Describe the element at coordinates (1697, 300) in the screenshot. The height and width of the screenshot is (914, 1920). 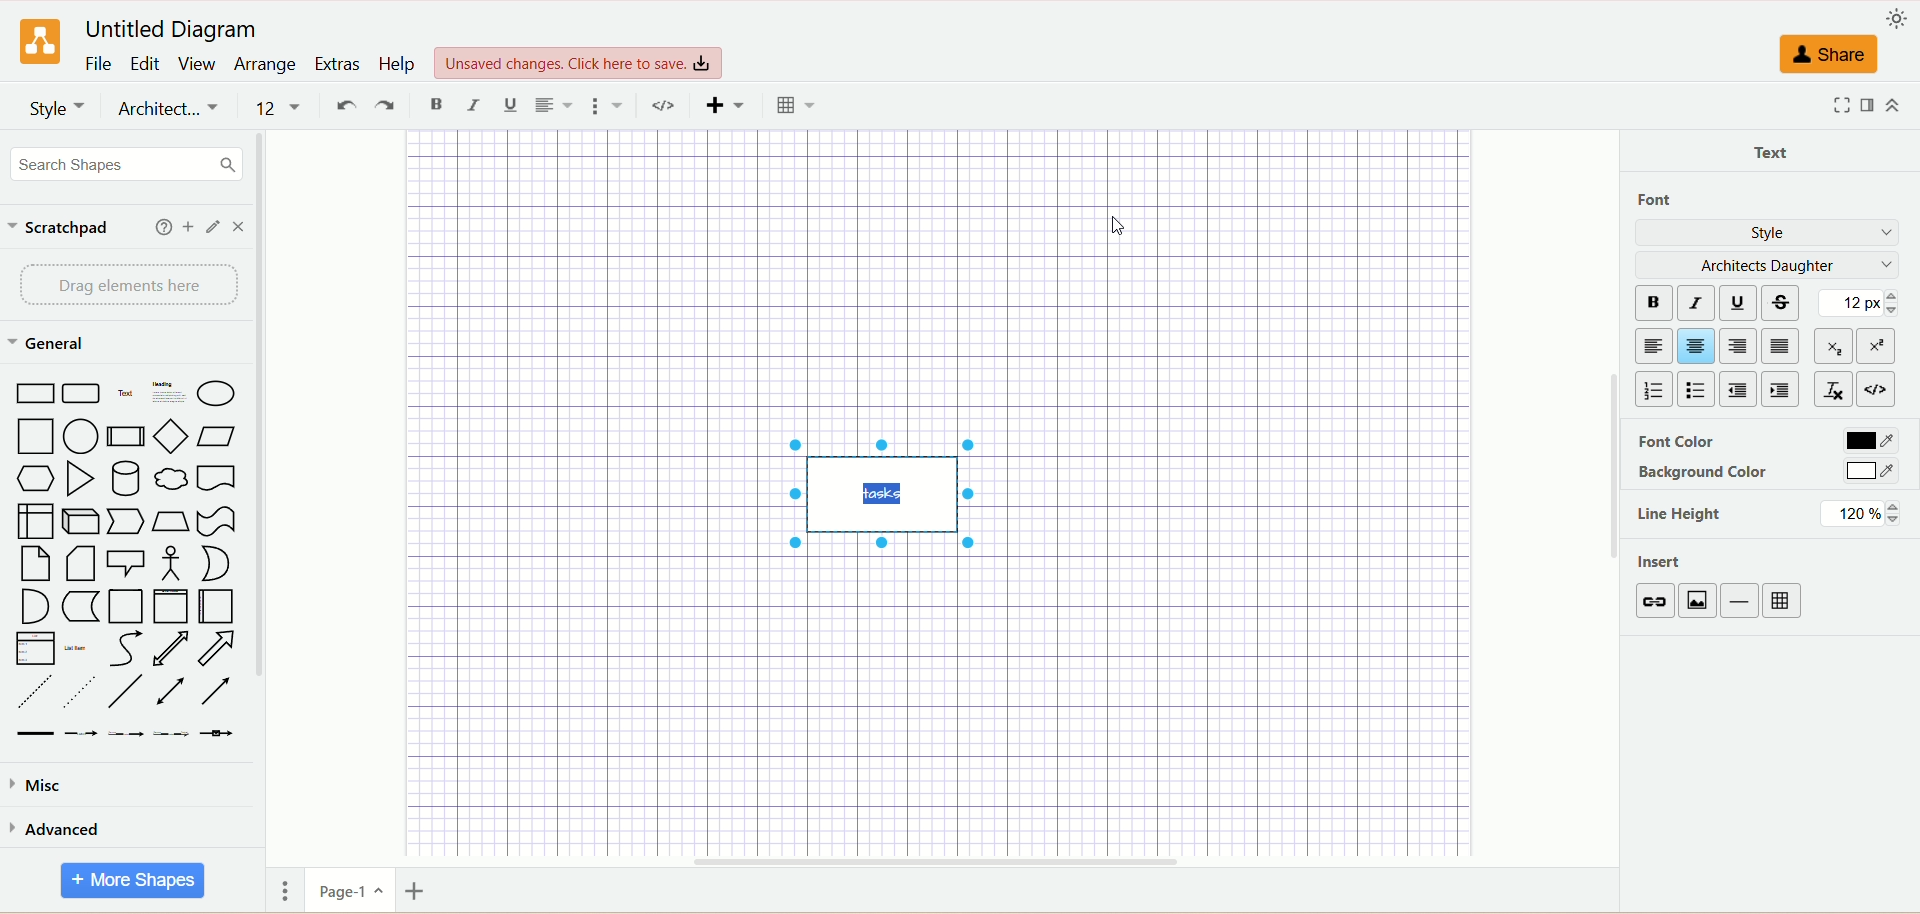
I see `italics` at that location.